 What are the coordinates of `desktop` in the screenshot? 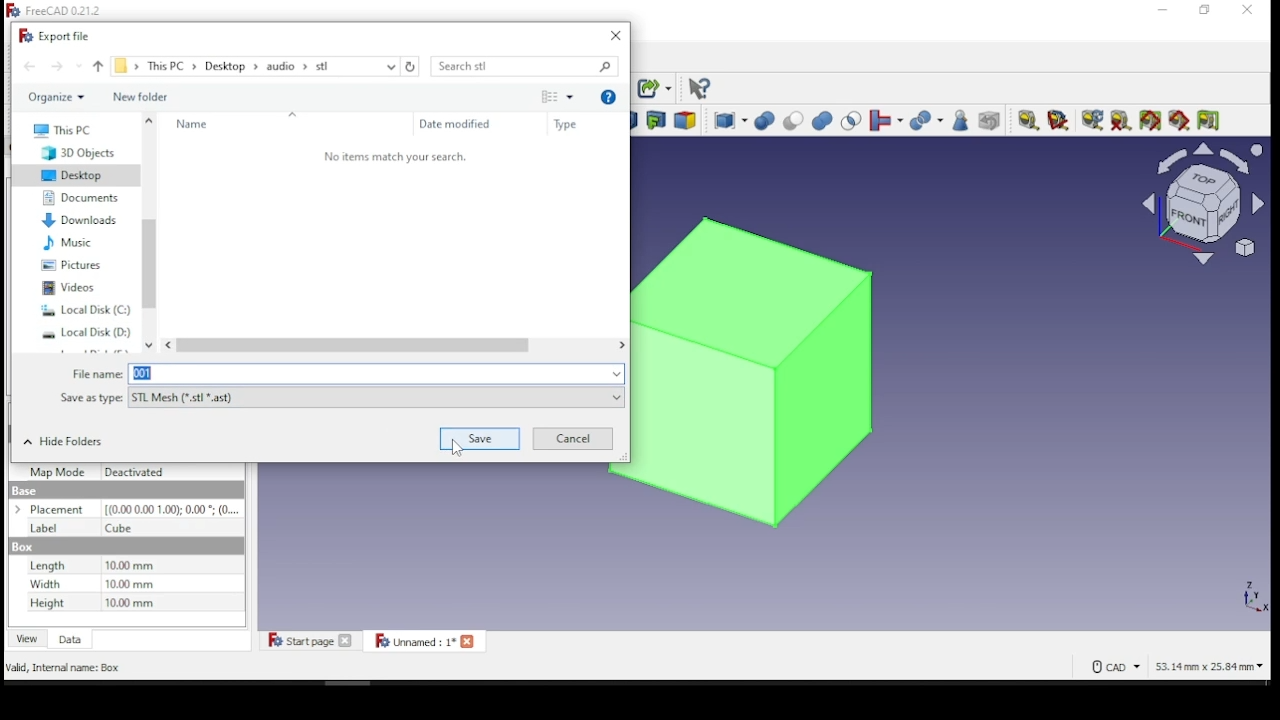 It's located at (79, 176).